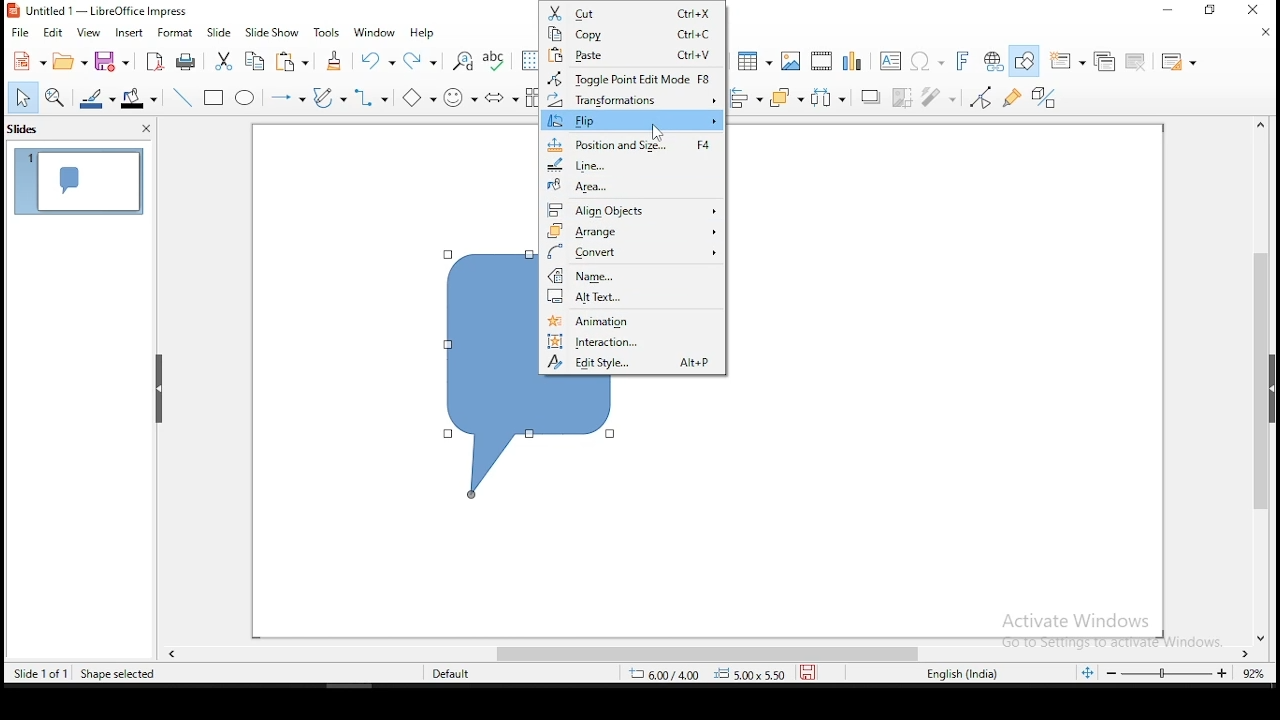 The width and height of the screenshot is (1280, 720). I want to click on line, so click(632, 165).